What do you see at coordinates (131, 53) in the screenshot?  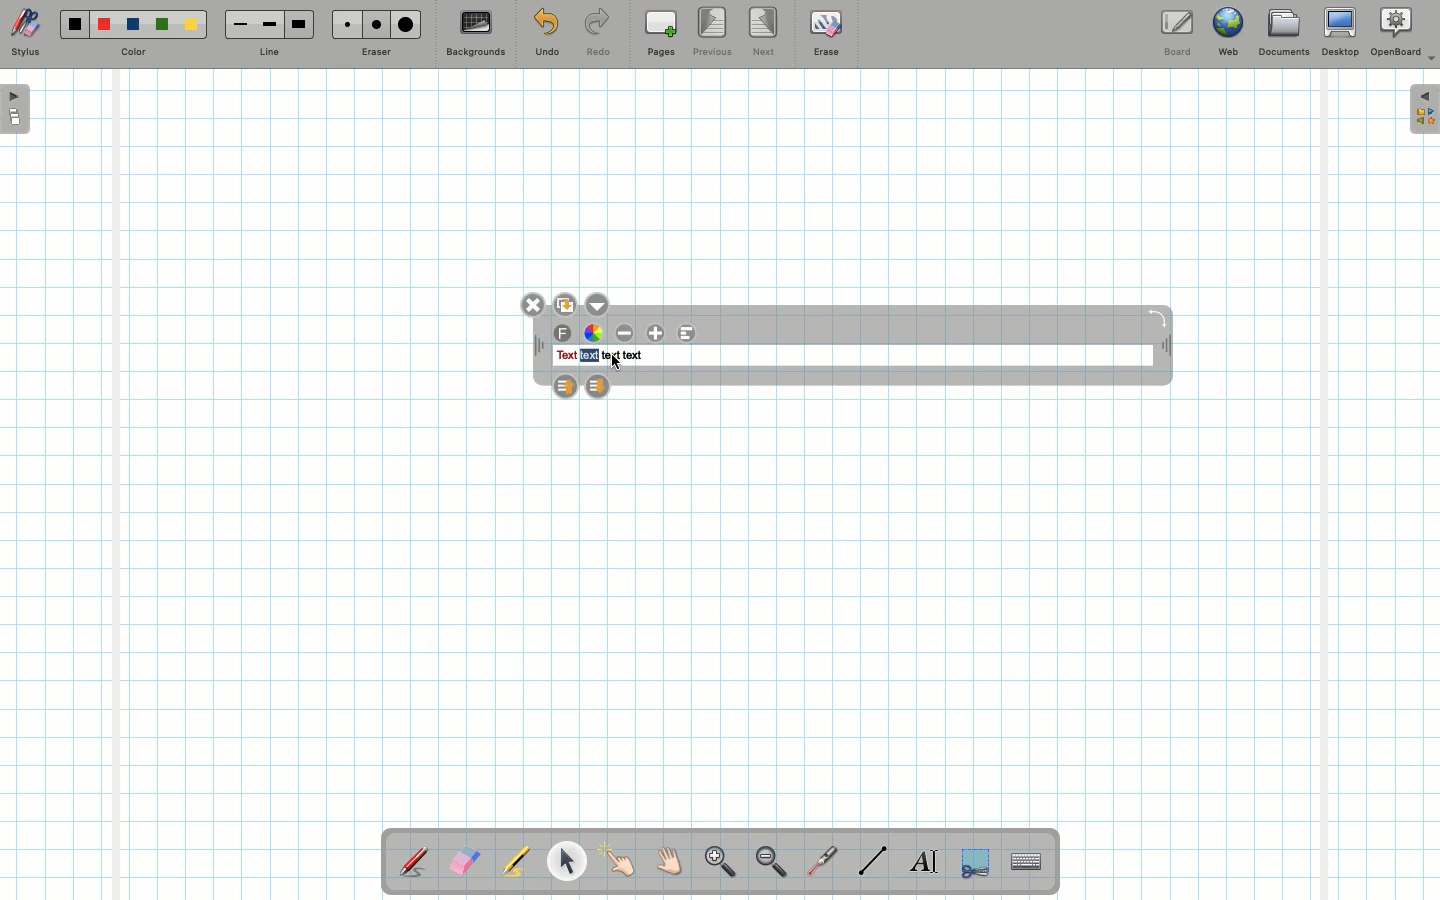 I see `Color` at bounding box center [131, 53].